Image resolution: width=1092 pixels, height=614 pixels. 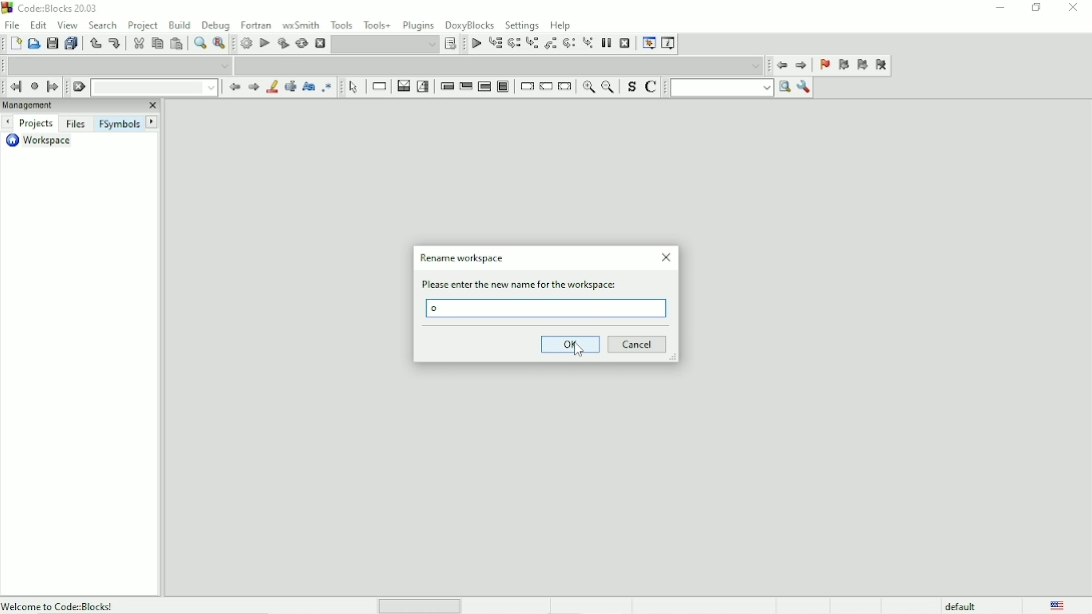 What do you see at coordinates (377, 87) in the screenshot?
I see `Instruction` at bounding box center [377, 87].